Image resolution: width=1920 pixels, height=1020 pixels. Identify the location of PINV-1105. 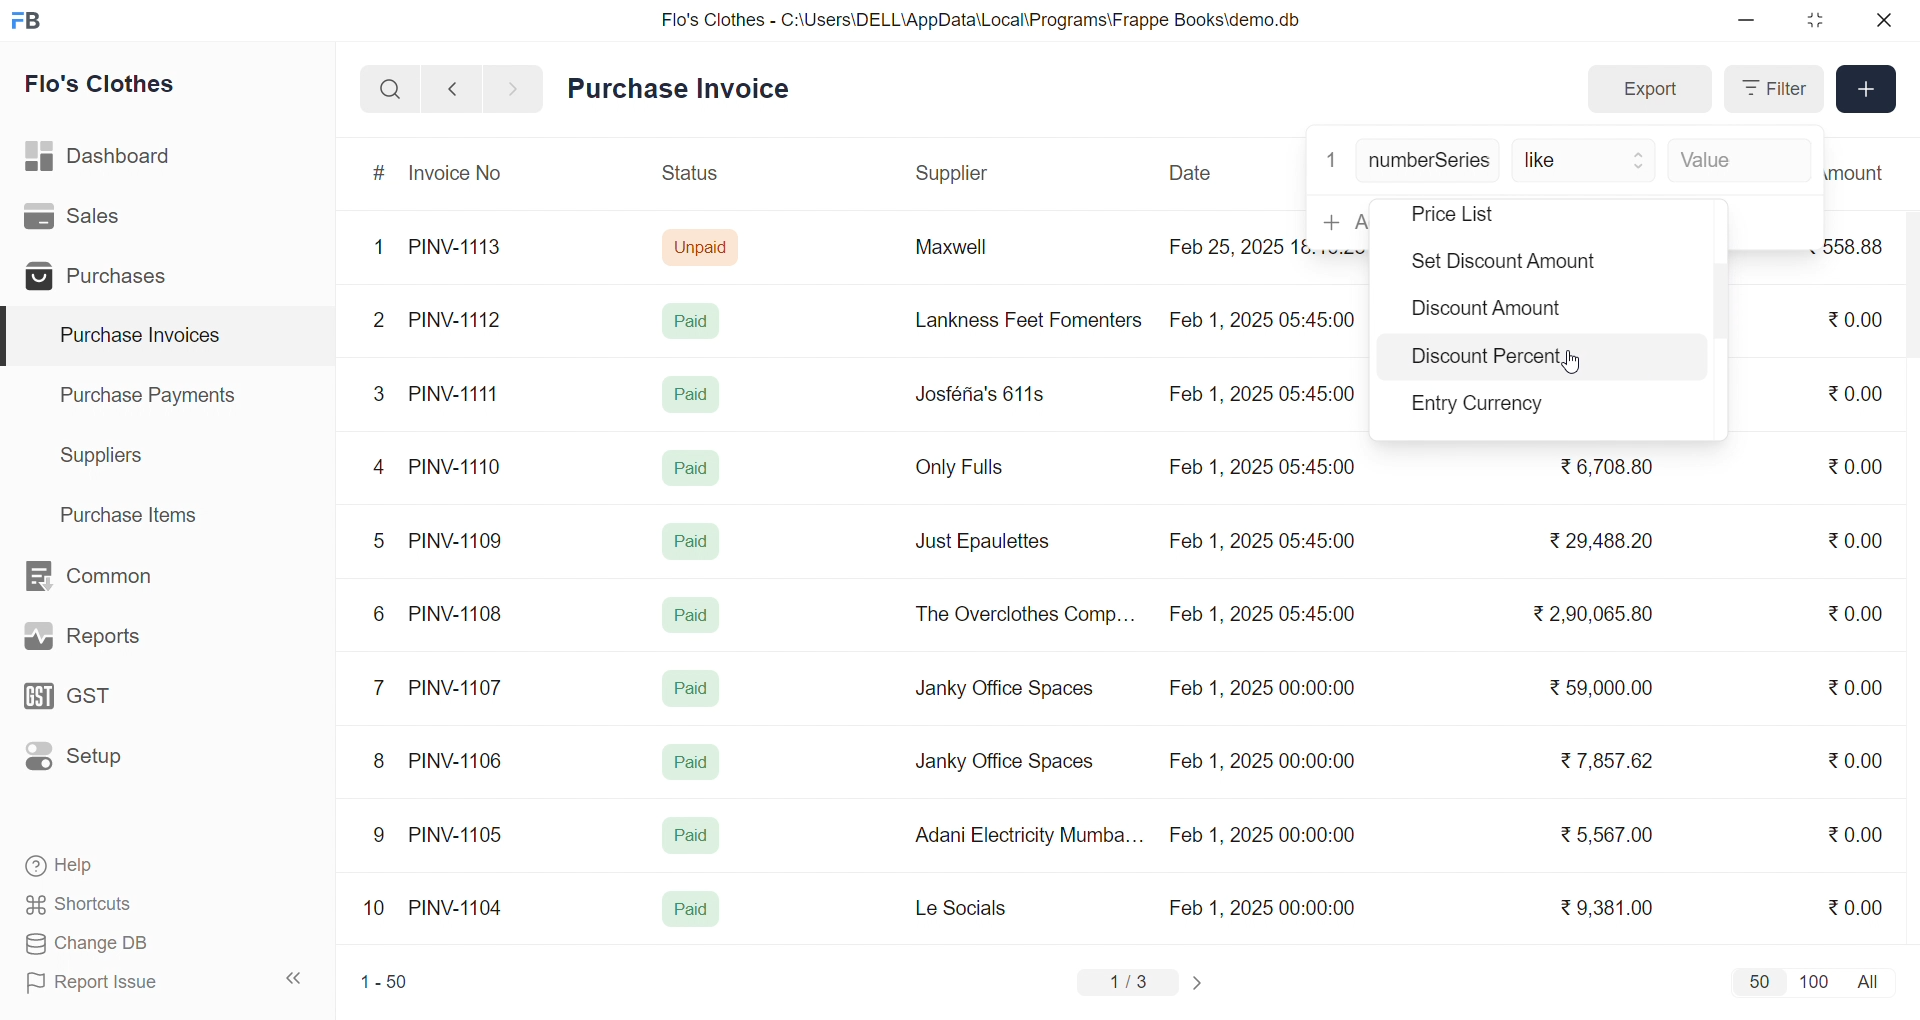
(460, 834).